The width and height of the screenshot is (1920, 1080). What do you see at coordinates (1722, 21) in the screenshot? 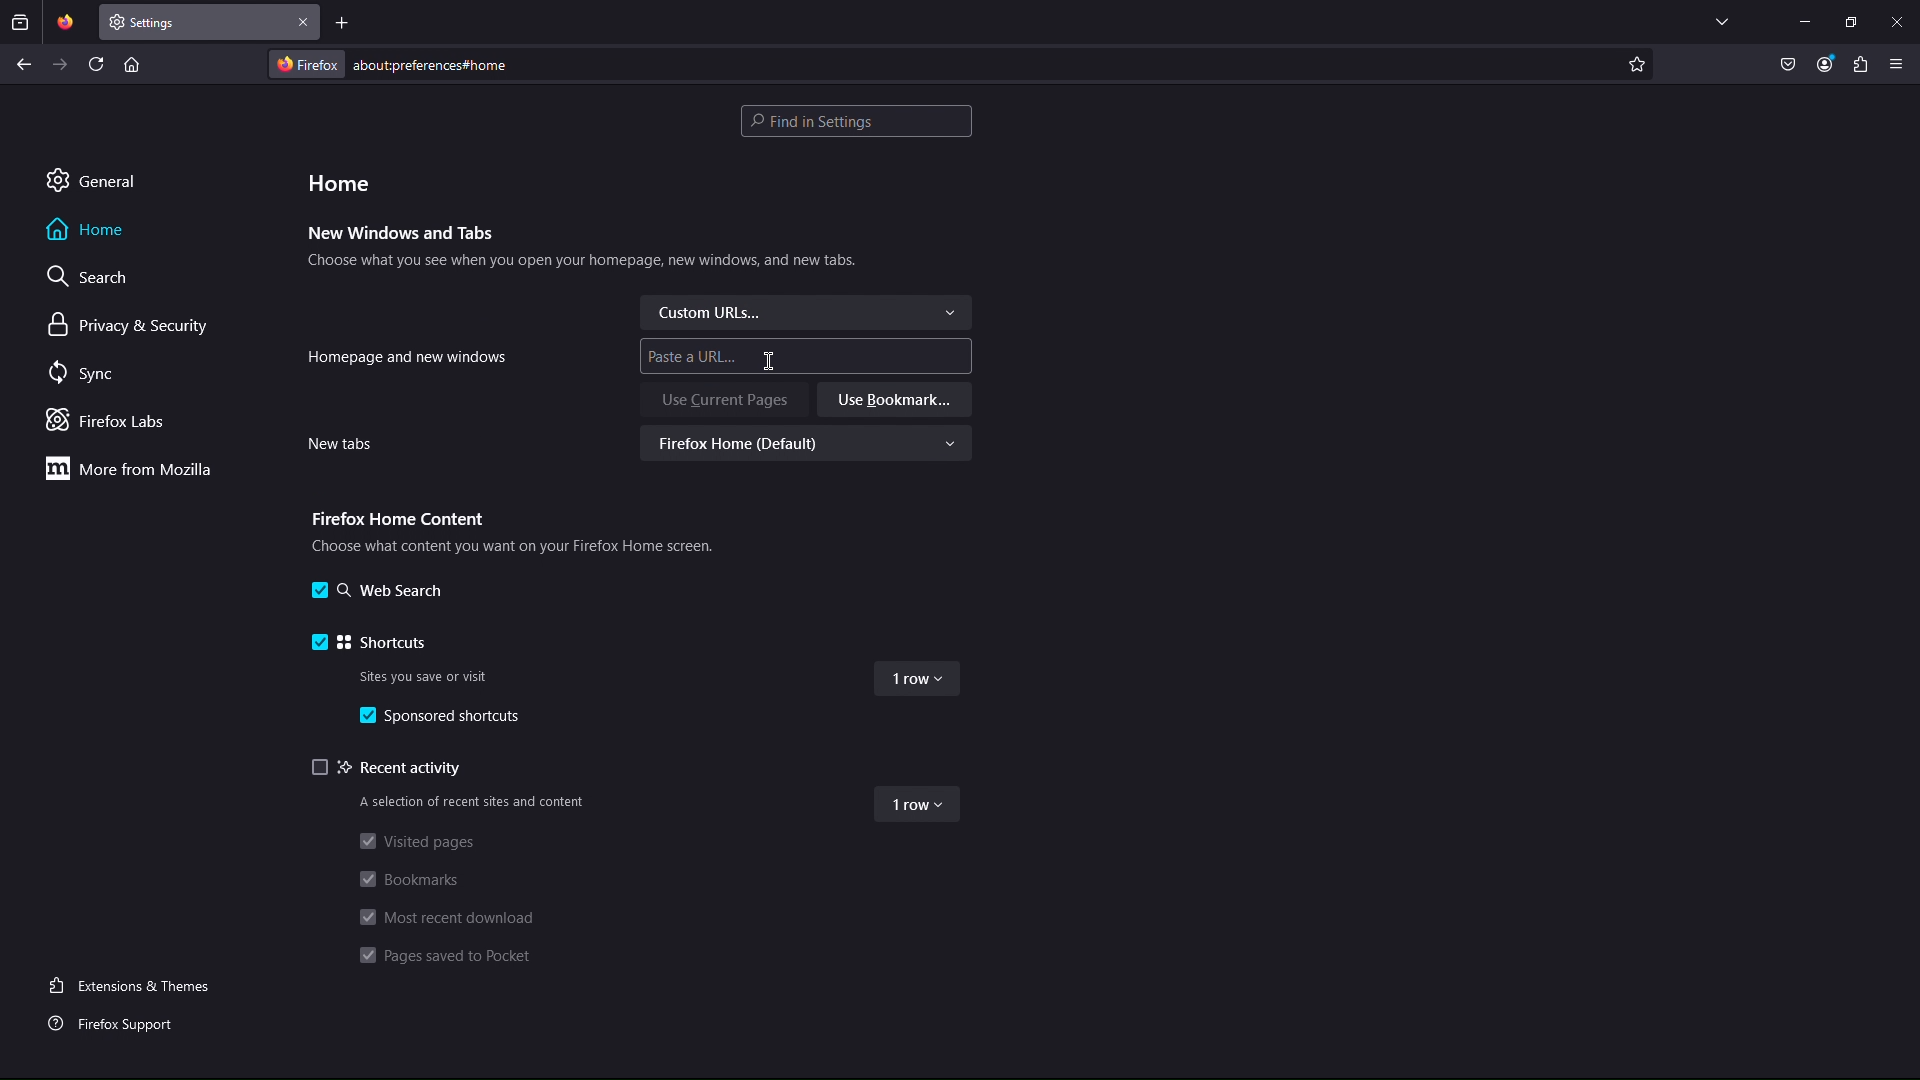
I see `List all tabs` at bounding box center [1722, 21].